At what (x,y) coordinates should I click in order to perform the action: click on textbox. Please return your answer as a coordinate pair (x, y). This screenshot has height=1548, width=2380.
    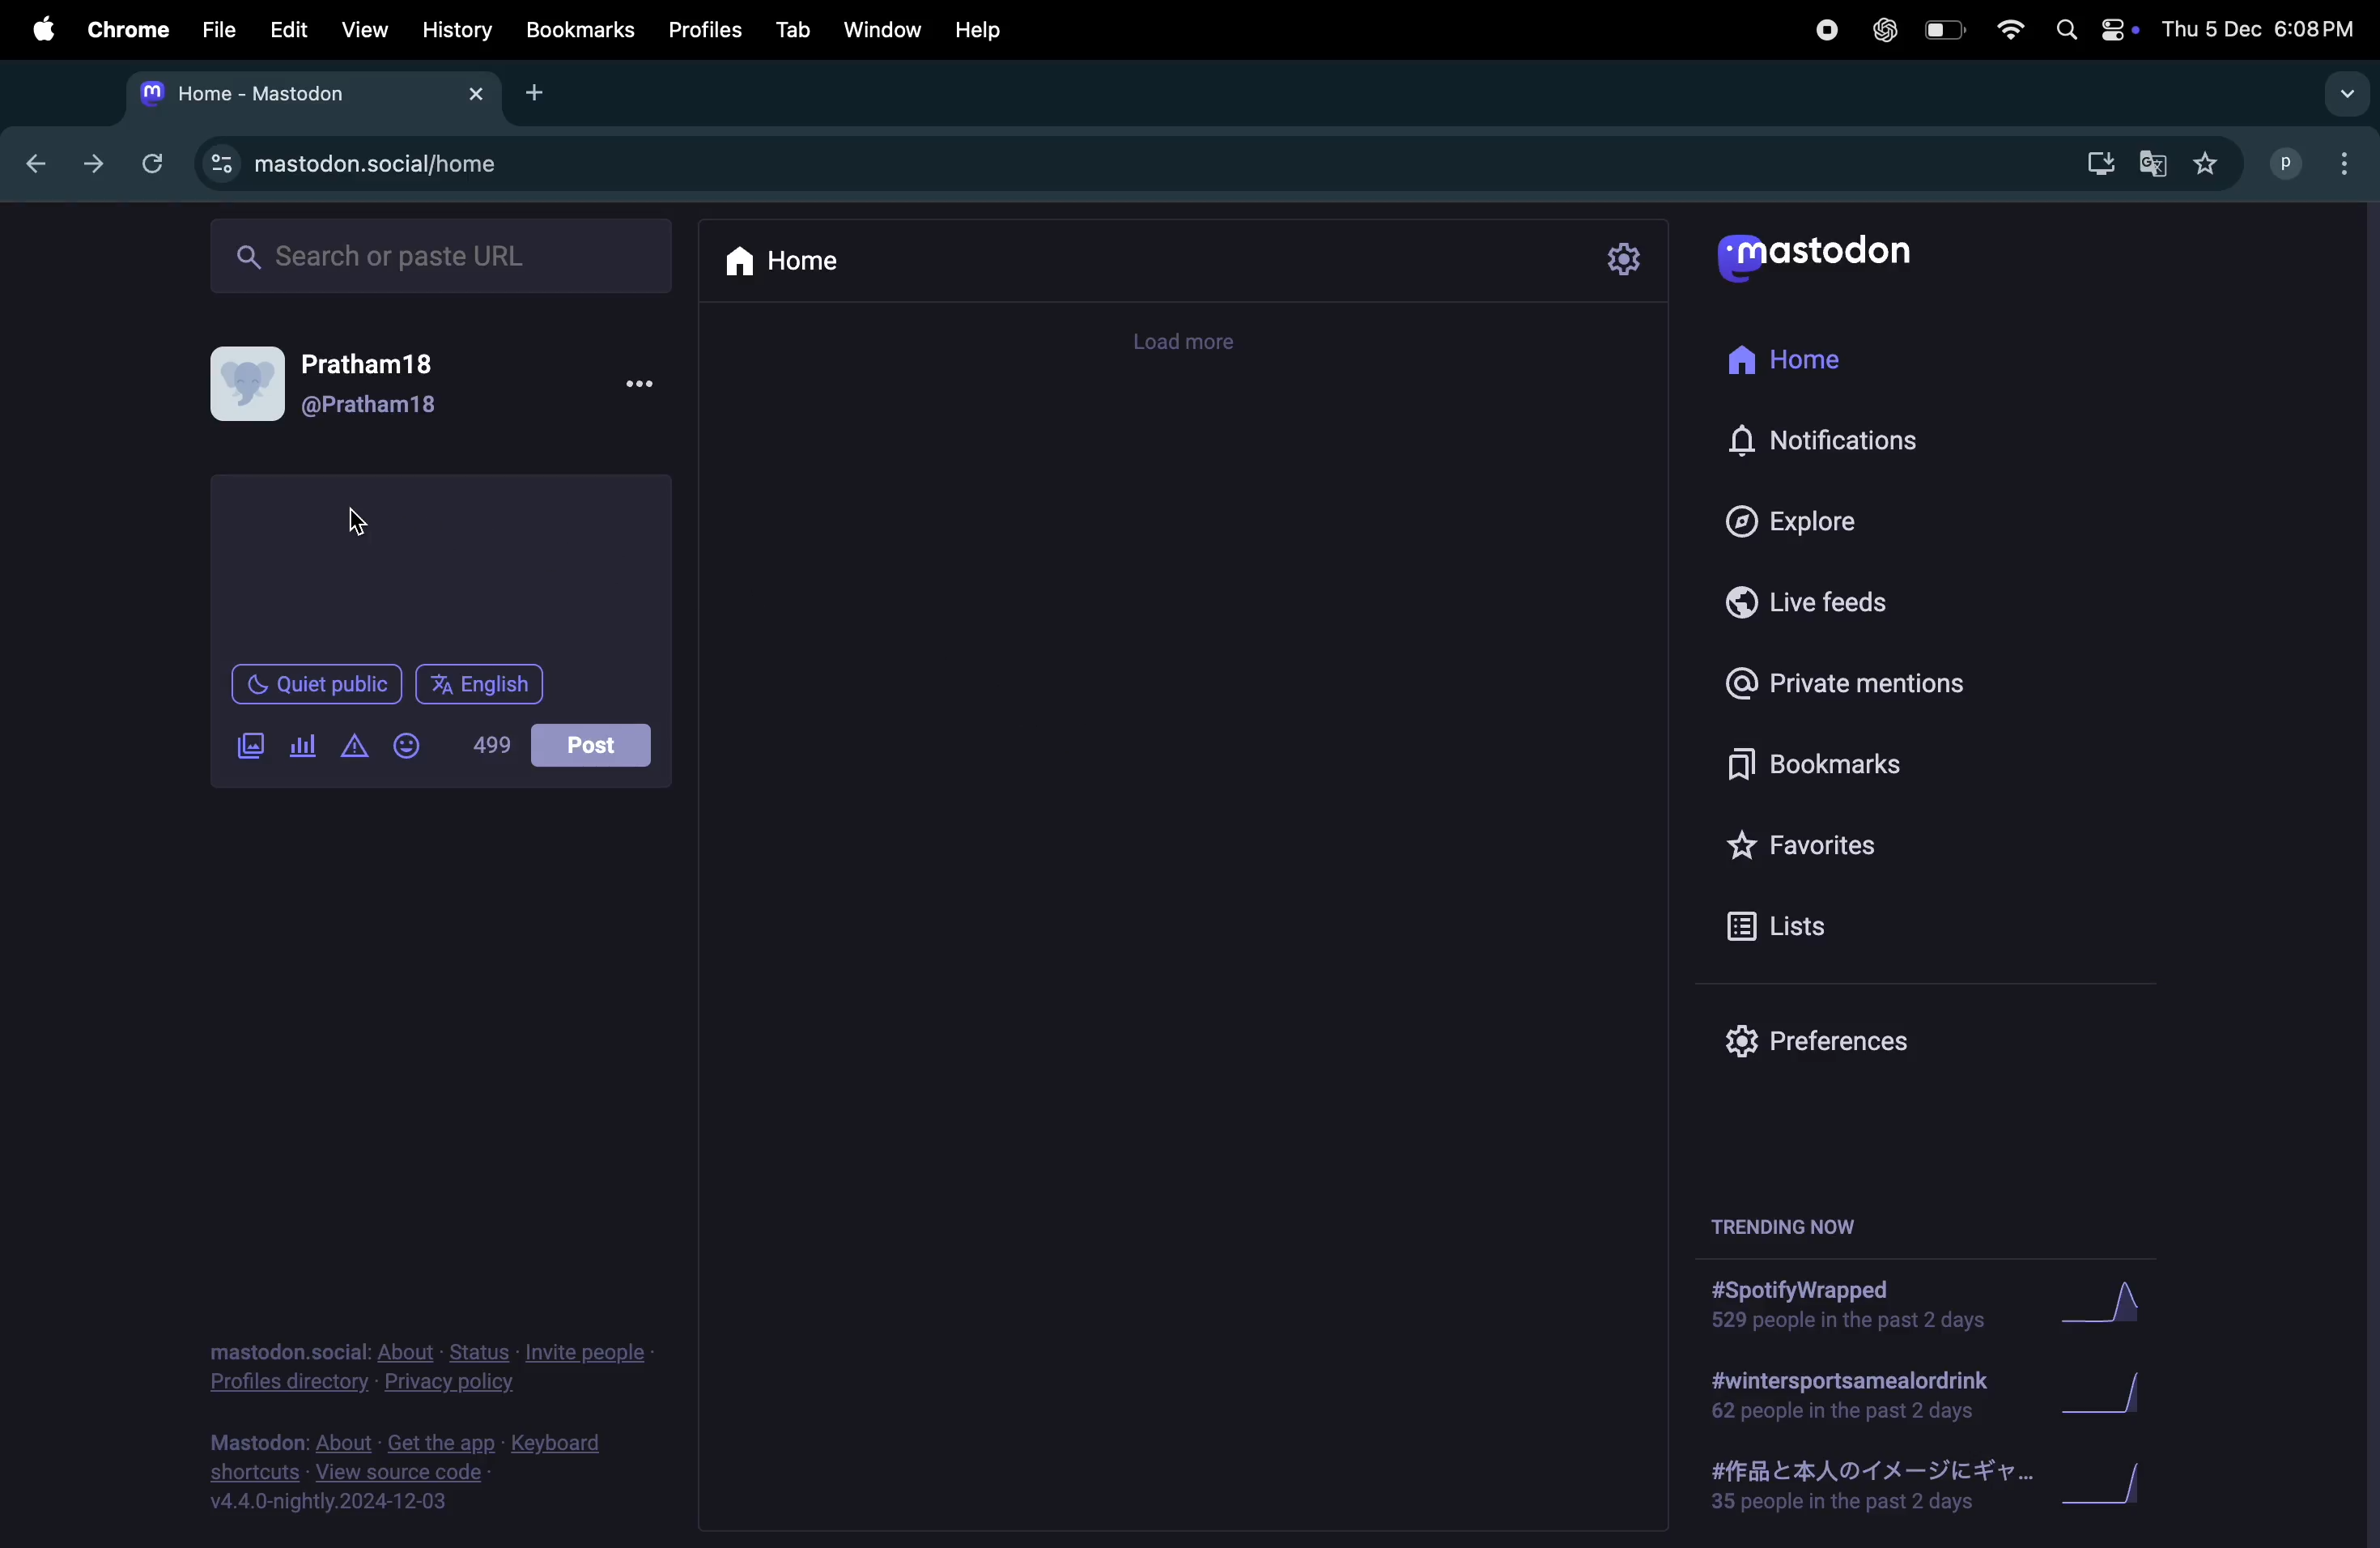
    Looking at the image, I should click on (439, 562).